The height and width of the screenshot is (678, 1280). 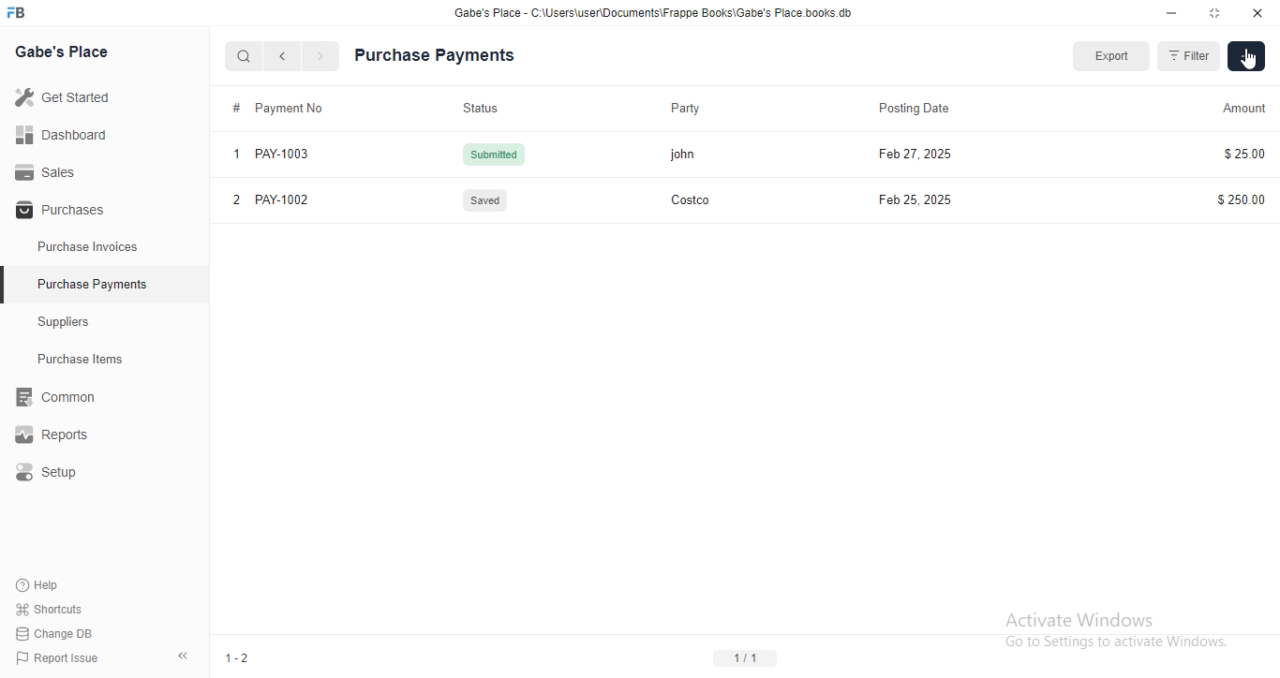 I want to click on PAY-1002, so click(x=290, y=200).